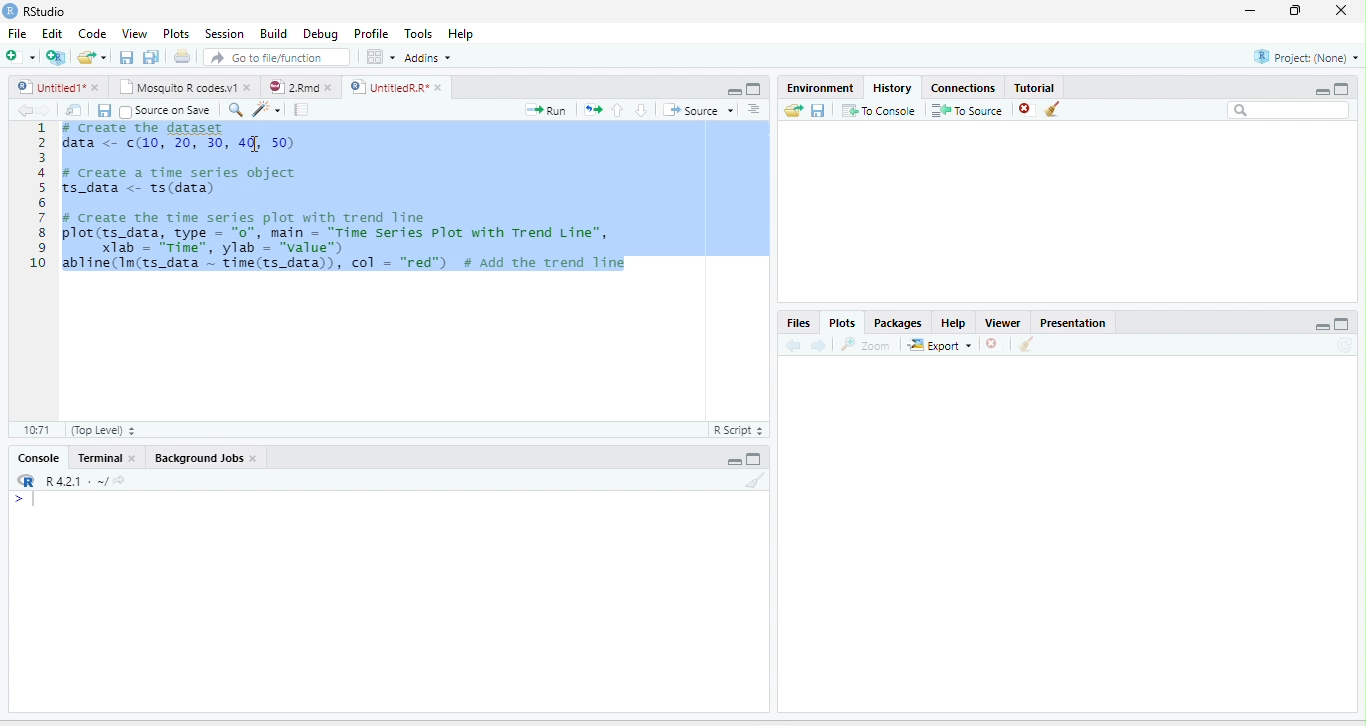  Describe the element at coordinates (55, 56) in the screenshot. I see `Create a project` at that location.